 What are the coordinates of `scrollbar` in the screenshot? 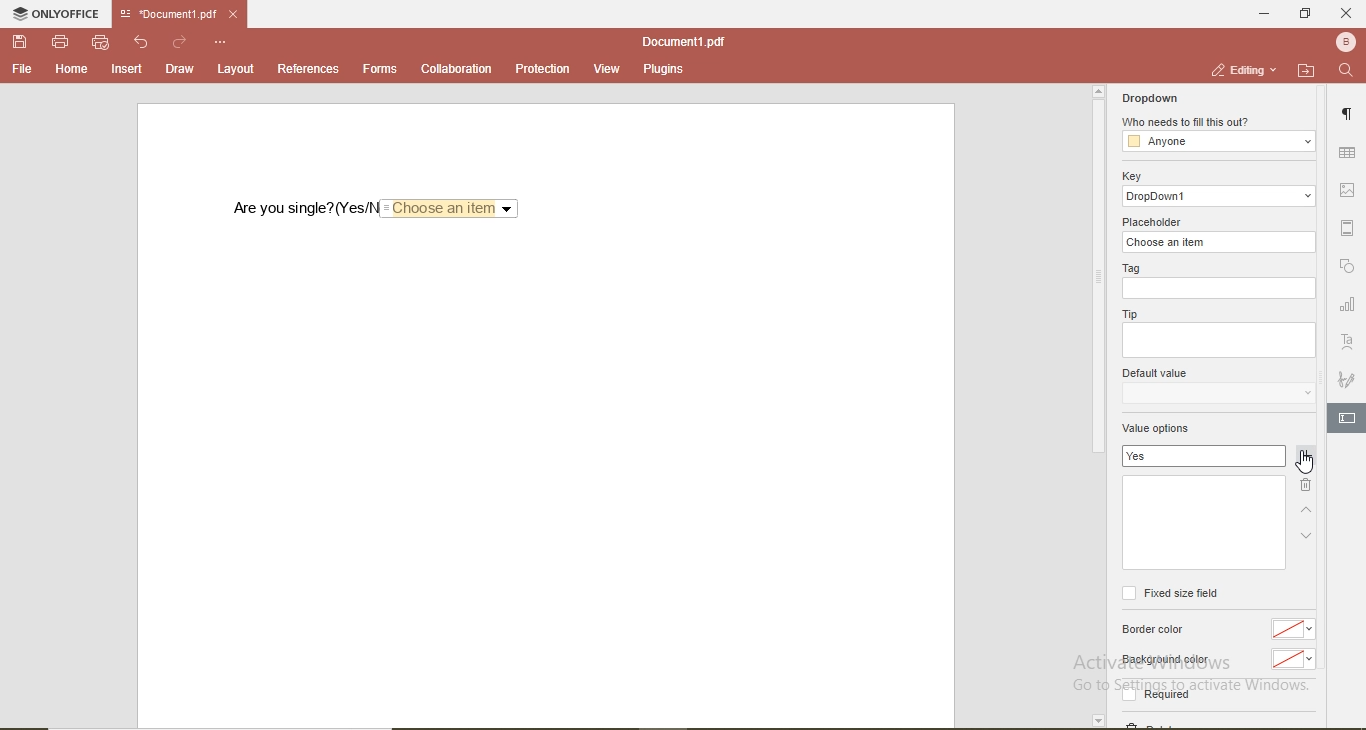 It's located at (1097, 269).